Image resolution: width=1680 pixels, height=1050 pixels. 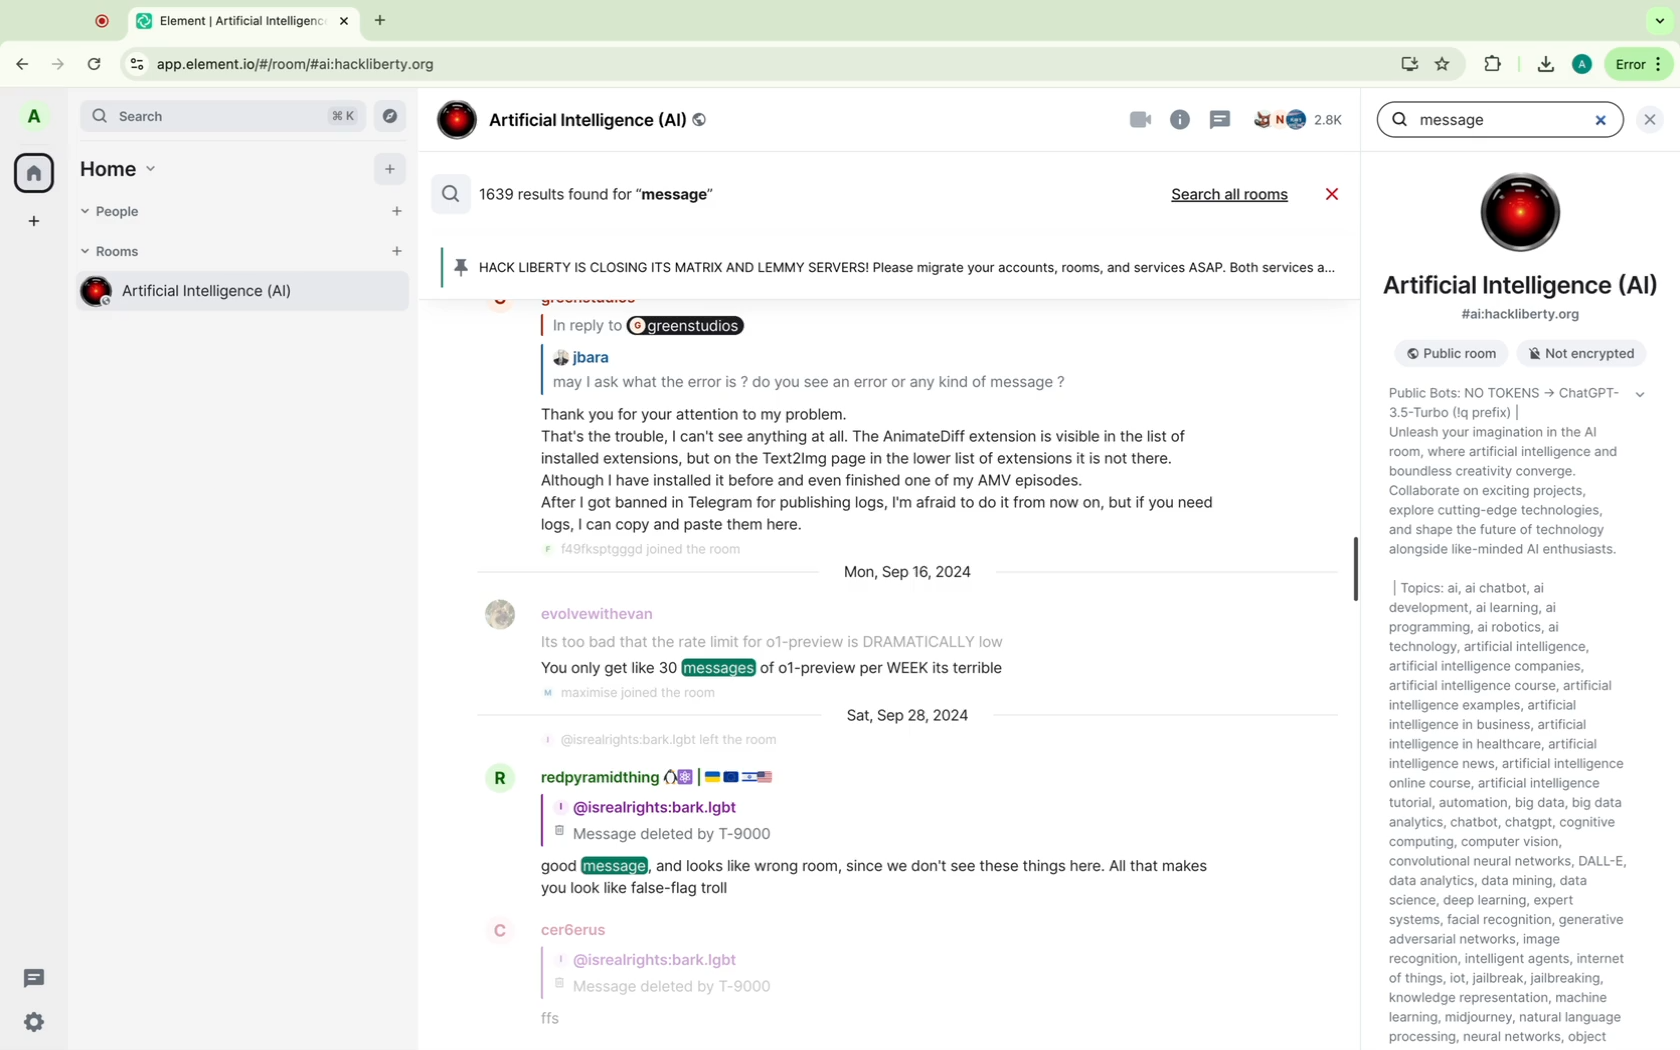 What do you see at coordinates (1492, 66) in the screenshot?
I see `extentions` at bounding box center [1492, 66].